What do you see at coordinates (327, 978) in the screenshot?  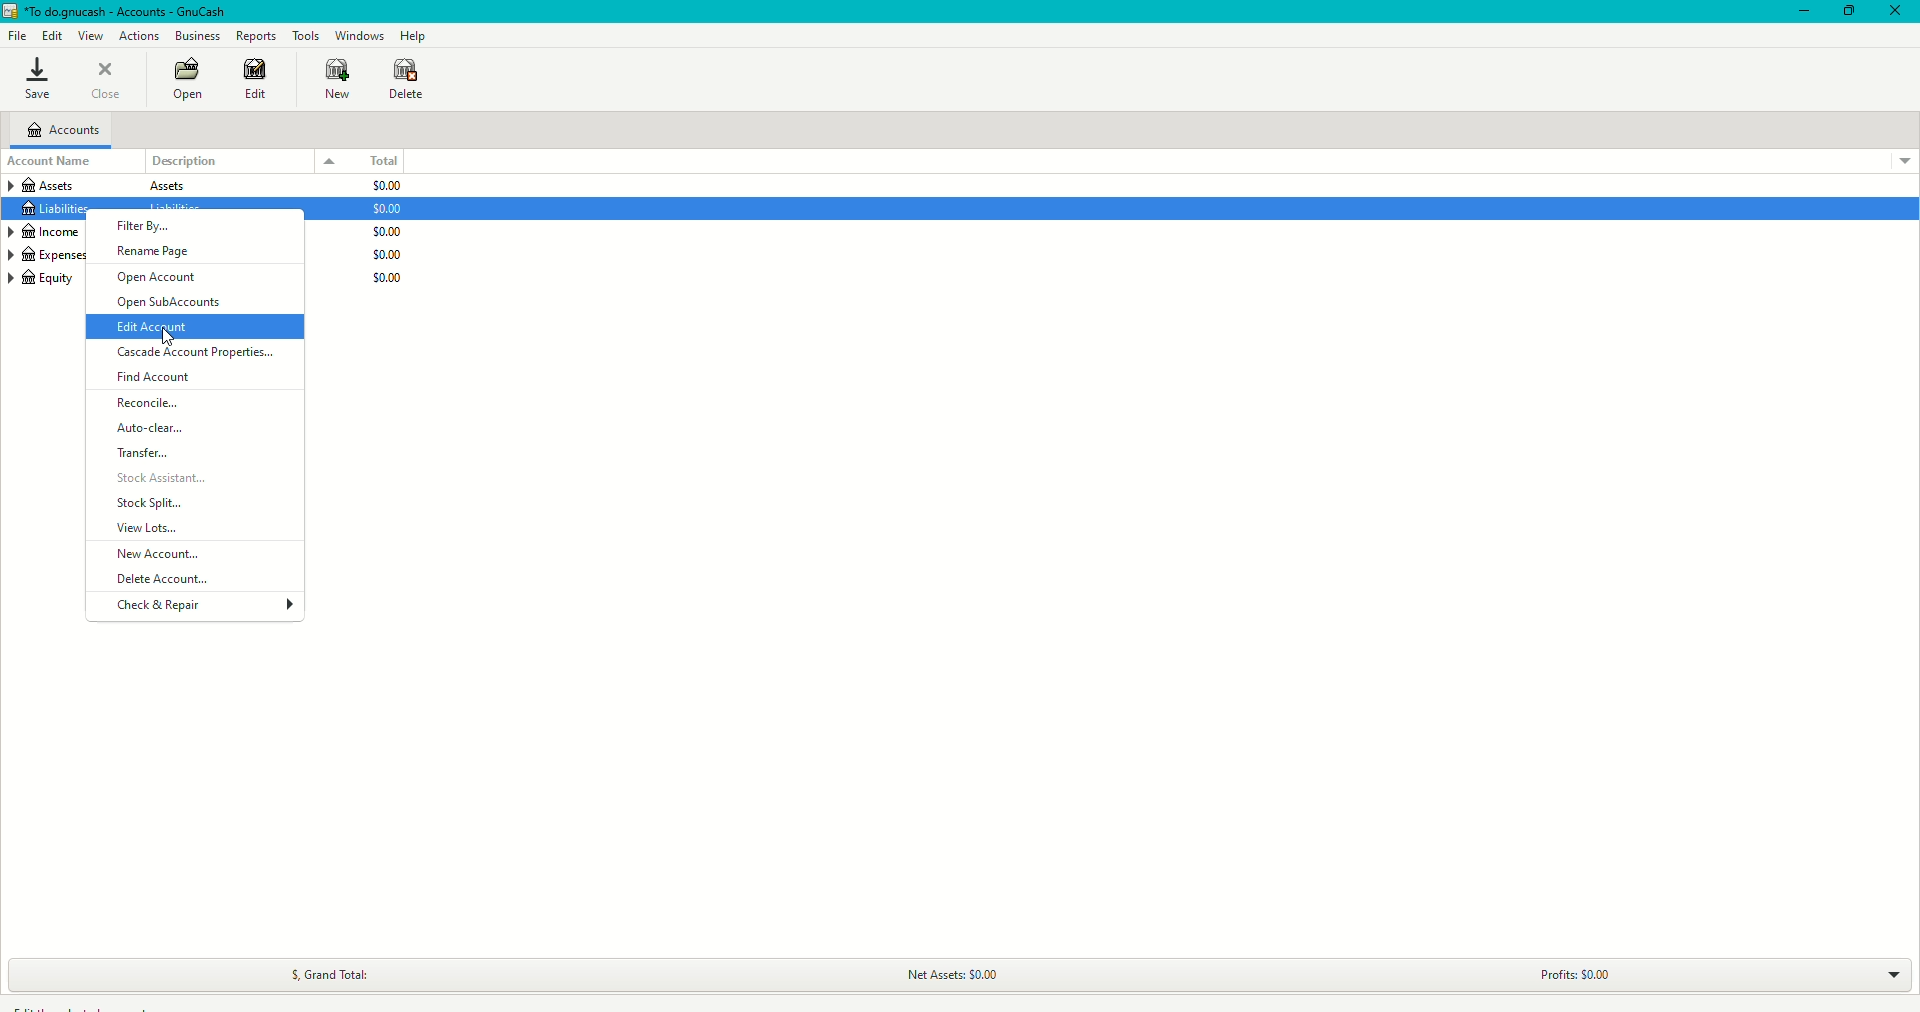 I see `Grand Total` at bounding box center [327, 978].